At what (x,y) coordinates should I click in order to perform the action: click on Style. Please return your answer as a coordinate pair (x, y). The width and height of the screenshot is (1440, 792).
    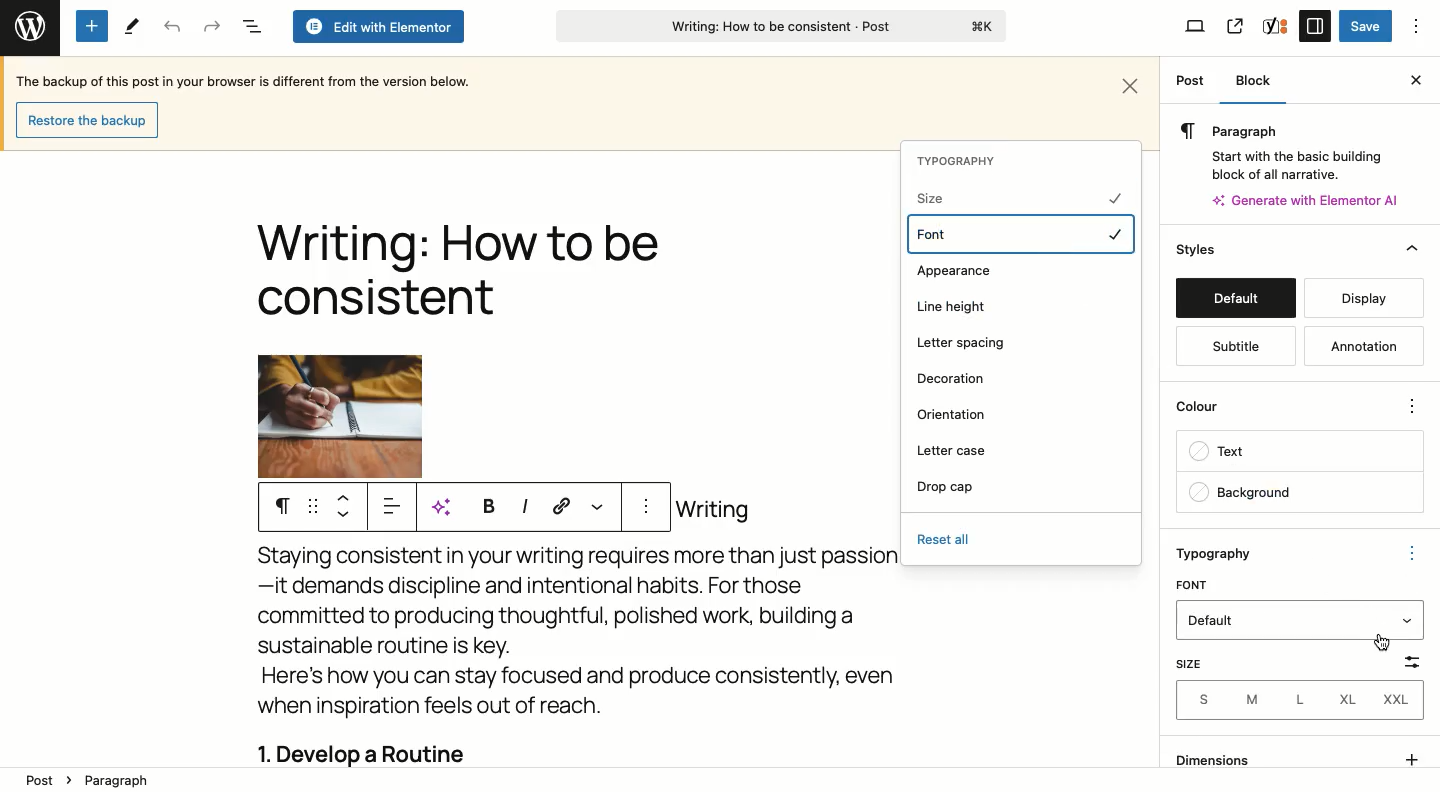
    Looking at the image, I should click on (1198, 249).